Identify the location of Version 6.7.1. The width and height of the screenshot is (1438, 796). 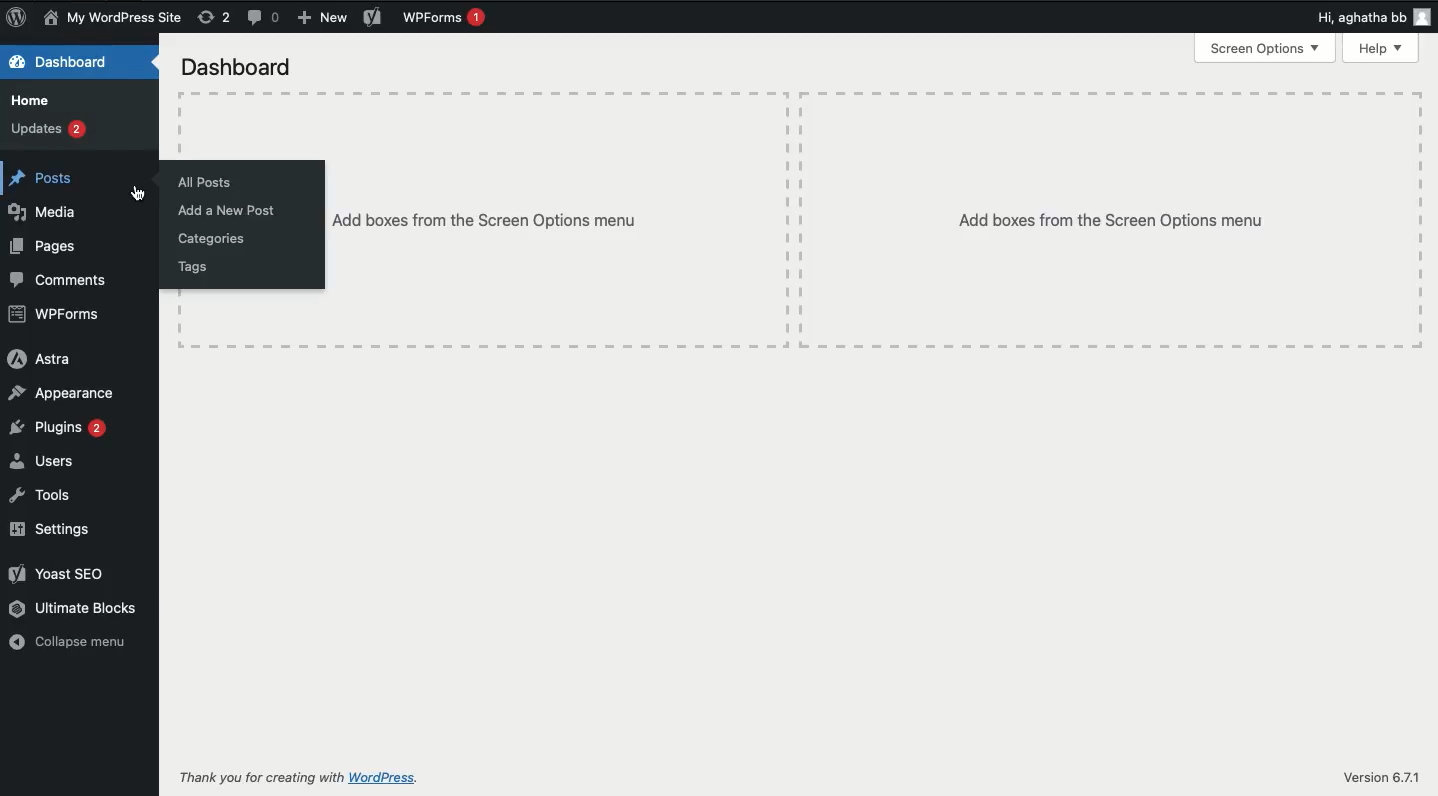
(1380, 778).